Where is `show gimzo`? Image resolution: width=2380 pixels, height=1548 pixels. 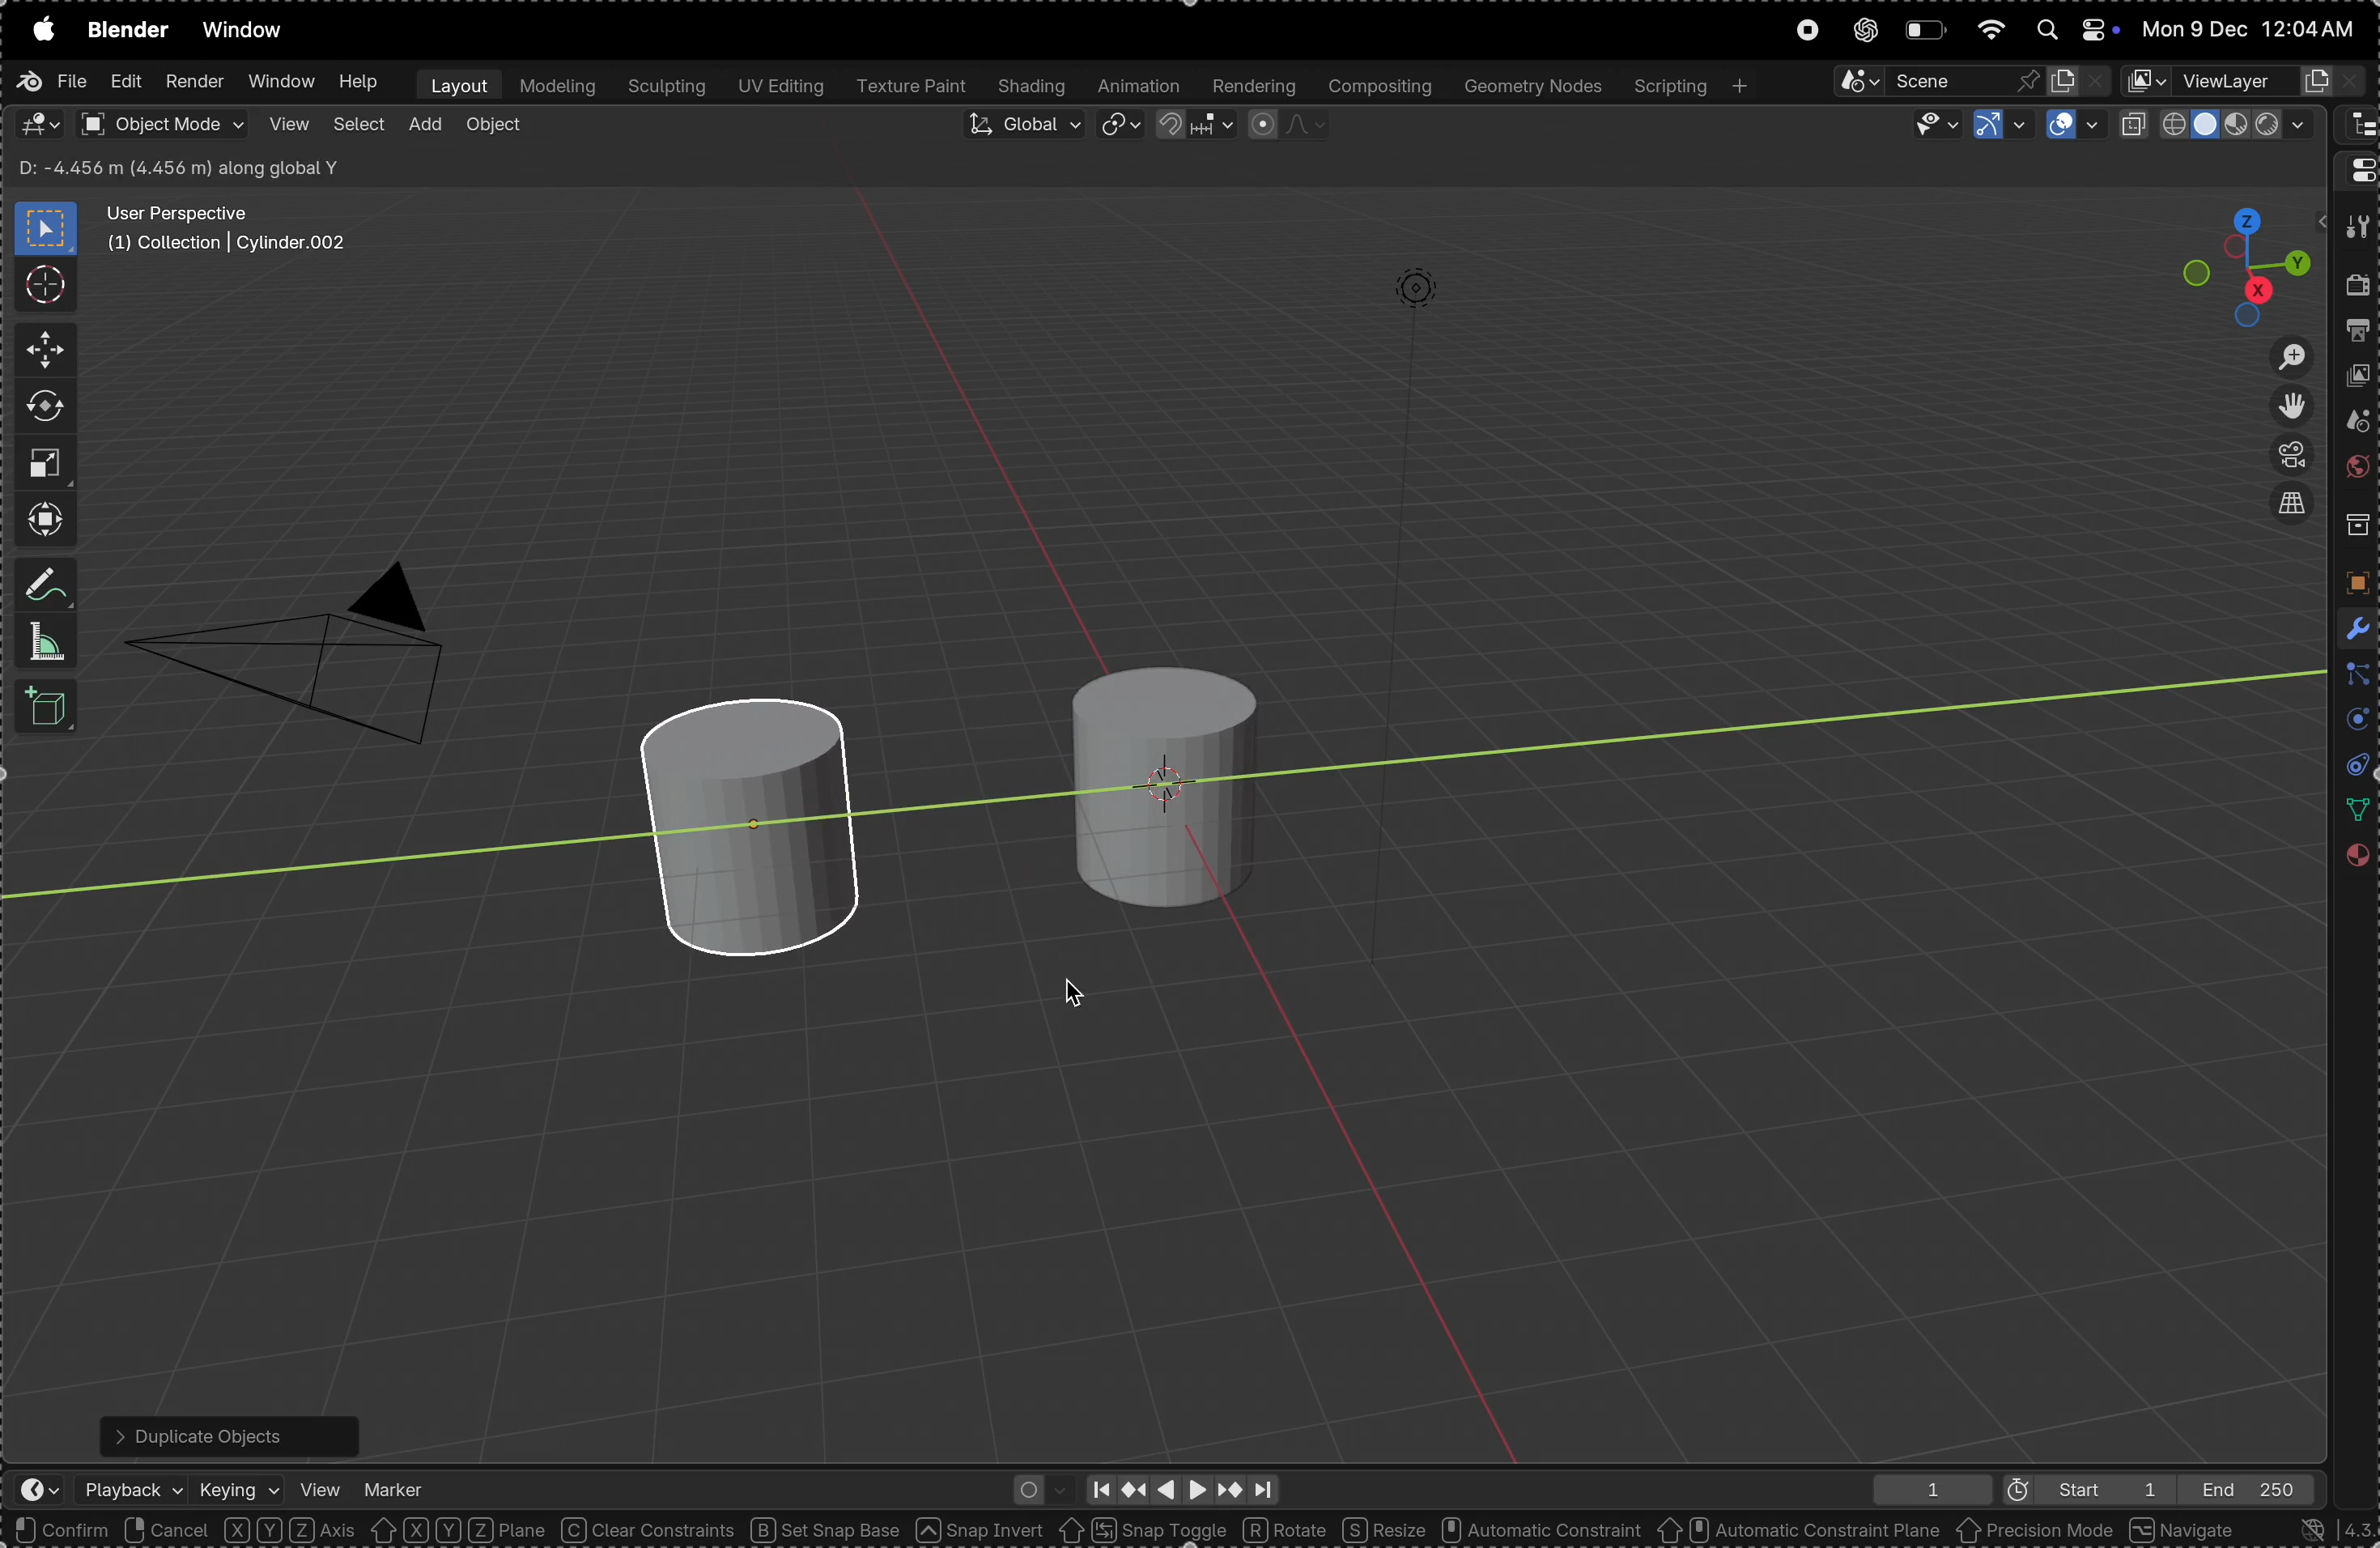 show gimzo is located at coordinates (1997, 126).